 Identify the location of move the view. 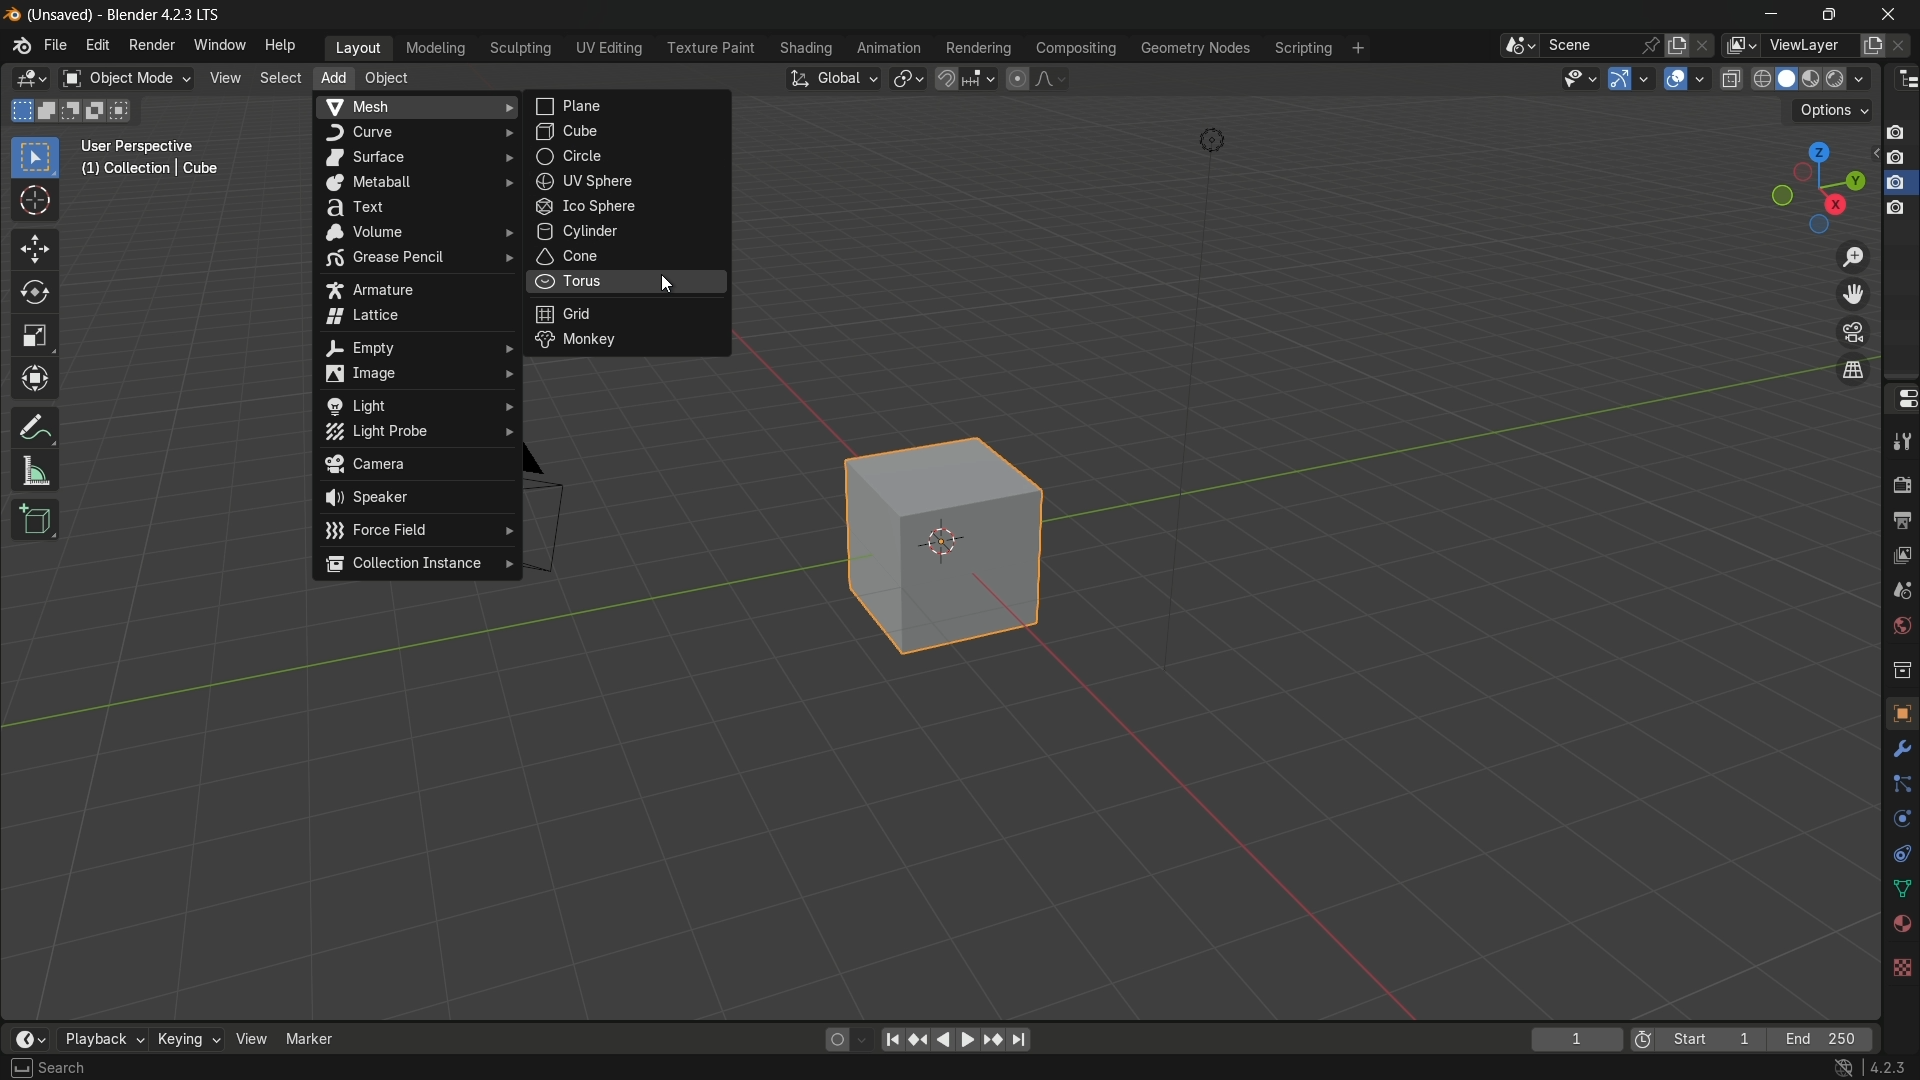
(1851, 295).